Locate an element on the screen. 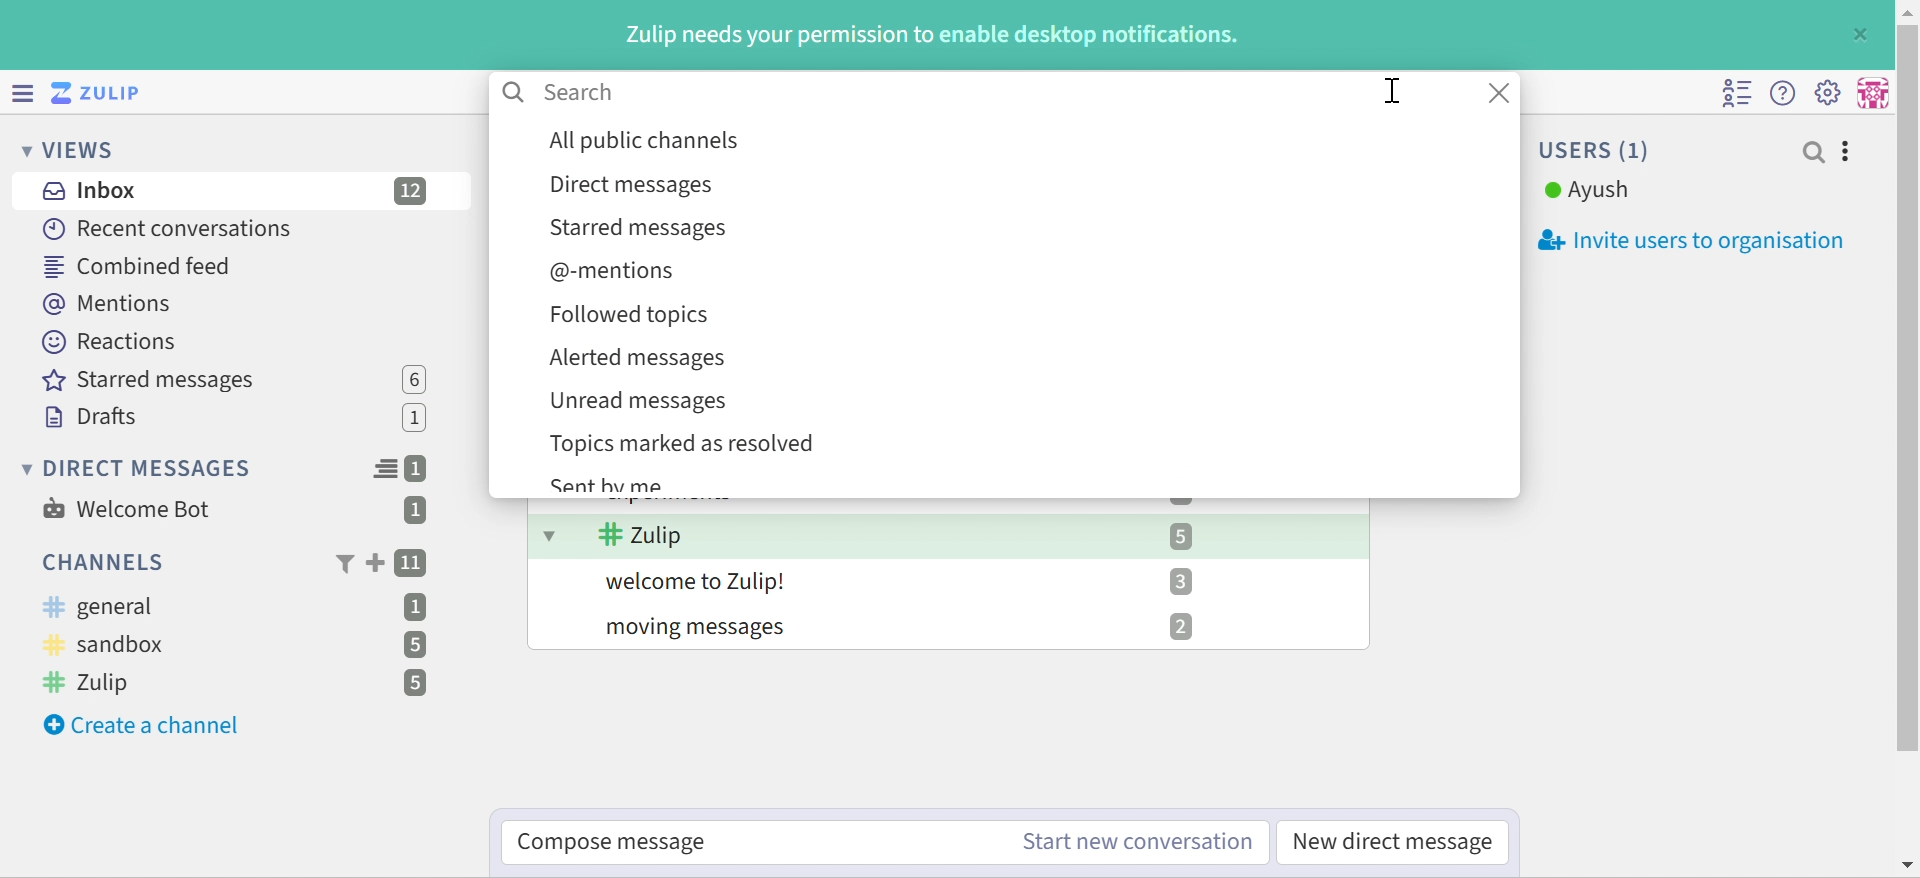 The height and width of the screenshot is (878, 1920). 3 is located at coordinates (1179, 580).